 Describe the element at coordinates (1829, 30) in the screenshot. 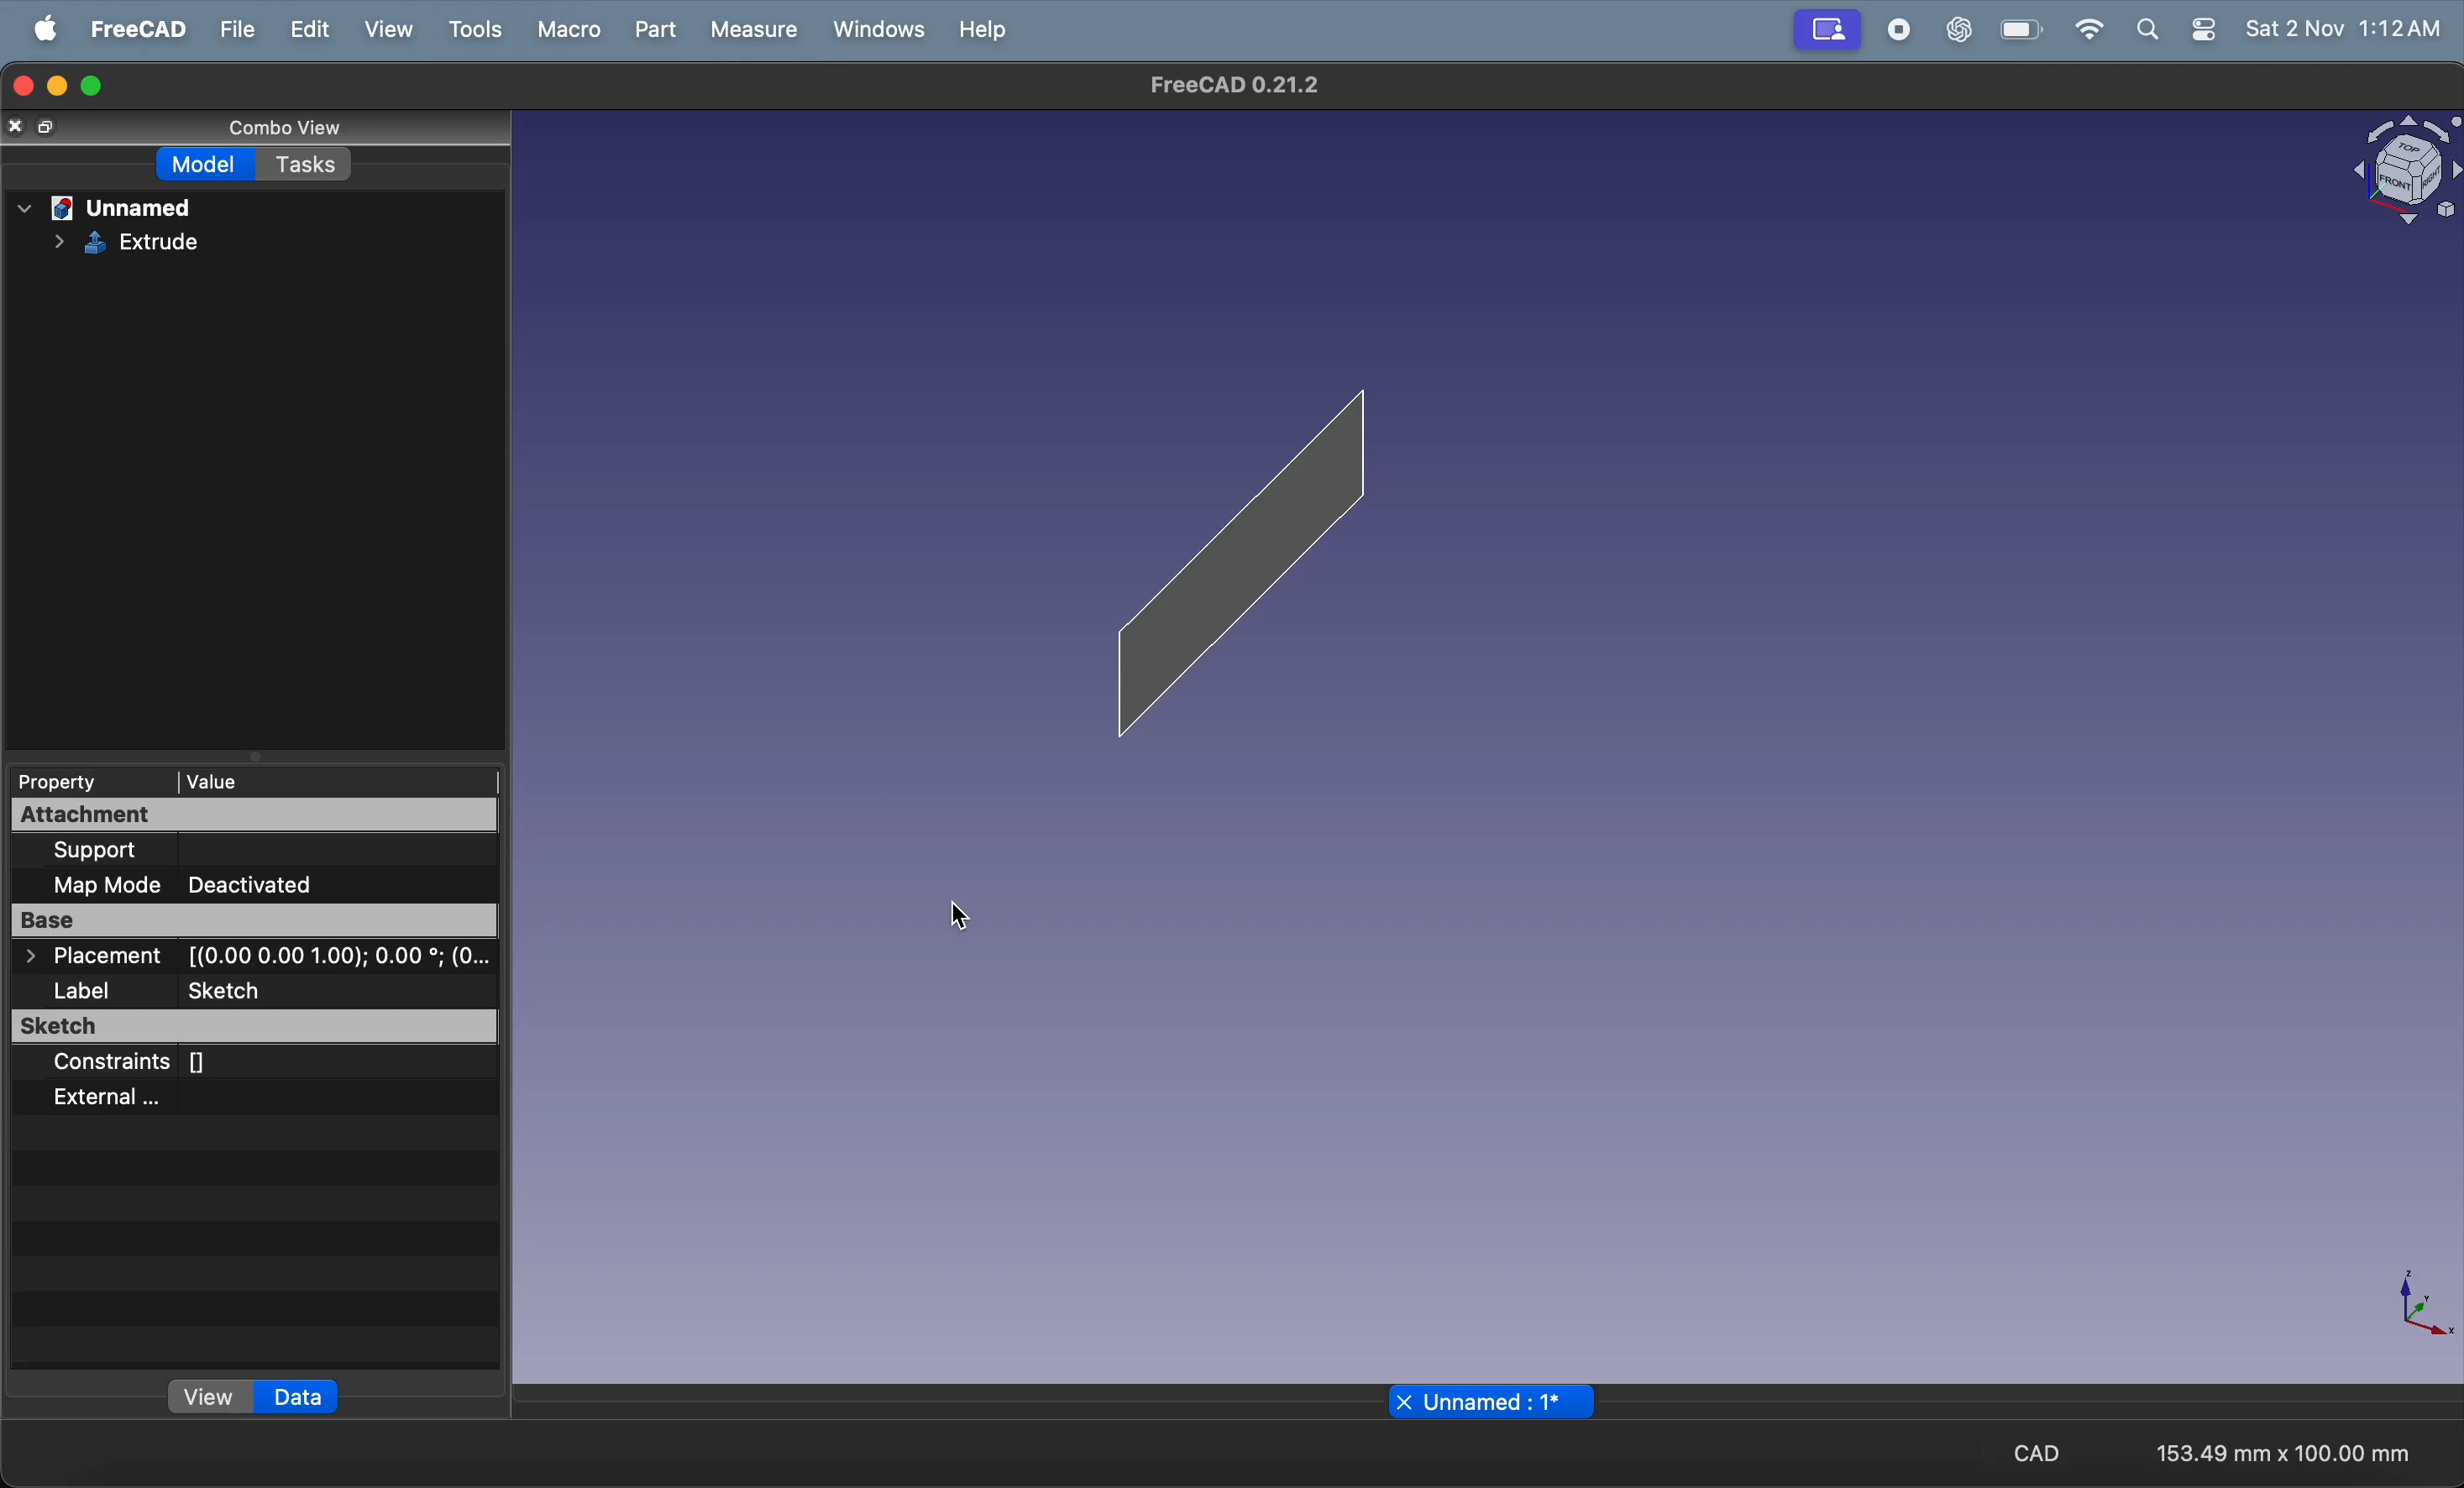

I see `Profile` at that location.